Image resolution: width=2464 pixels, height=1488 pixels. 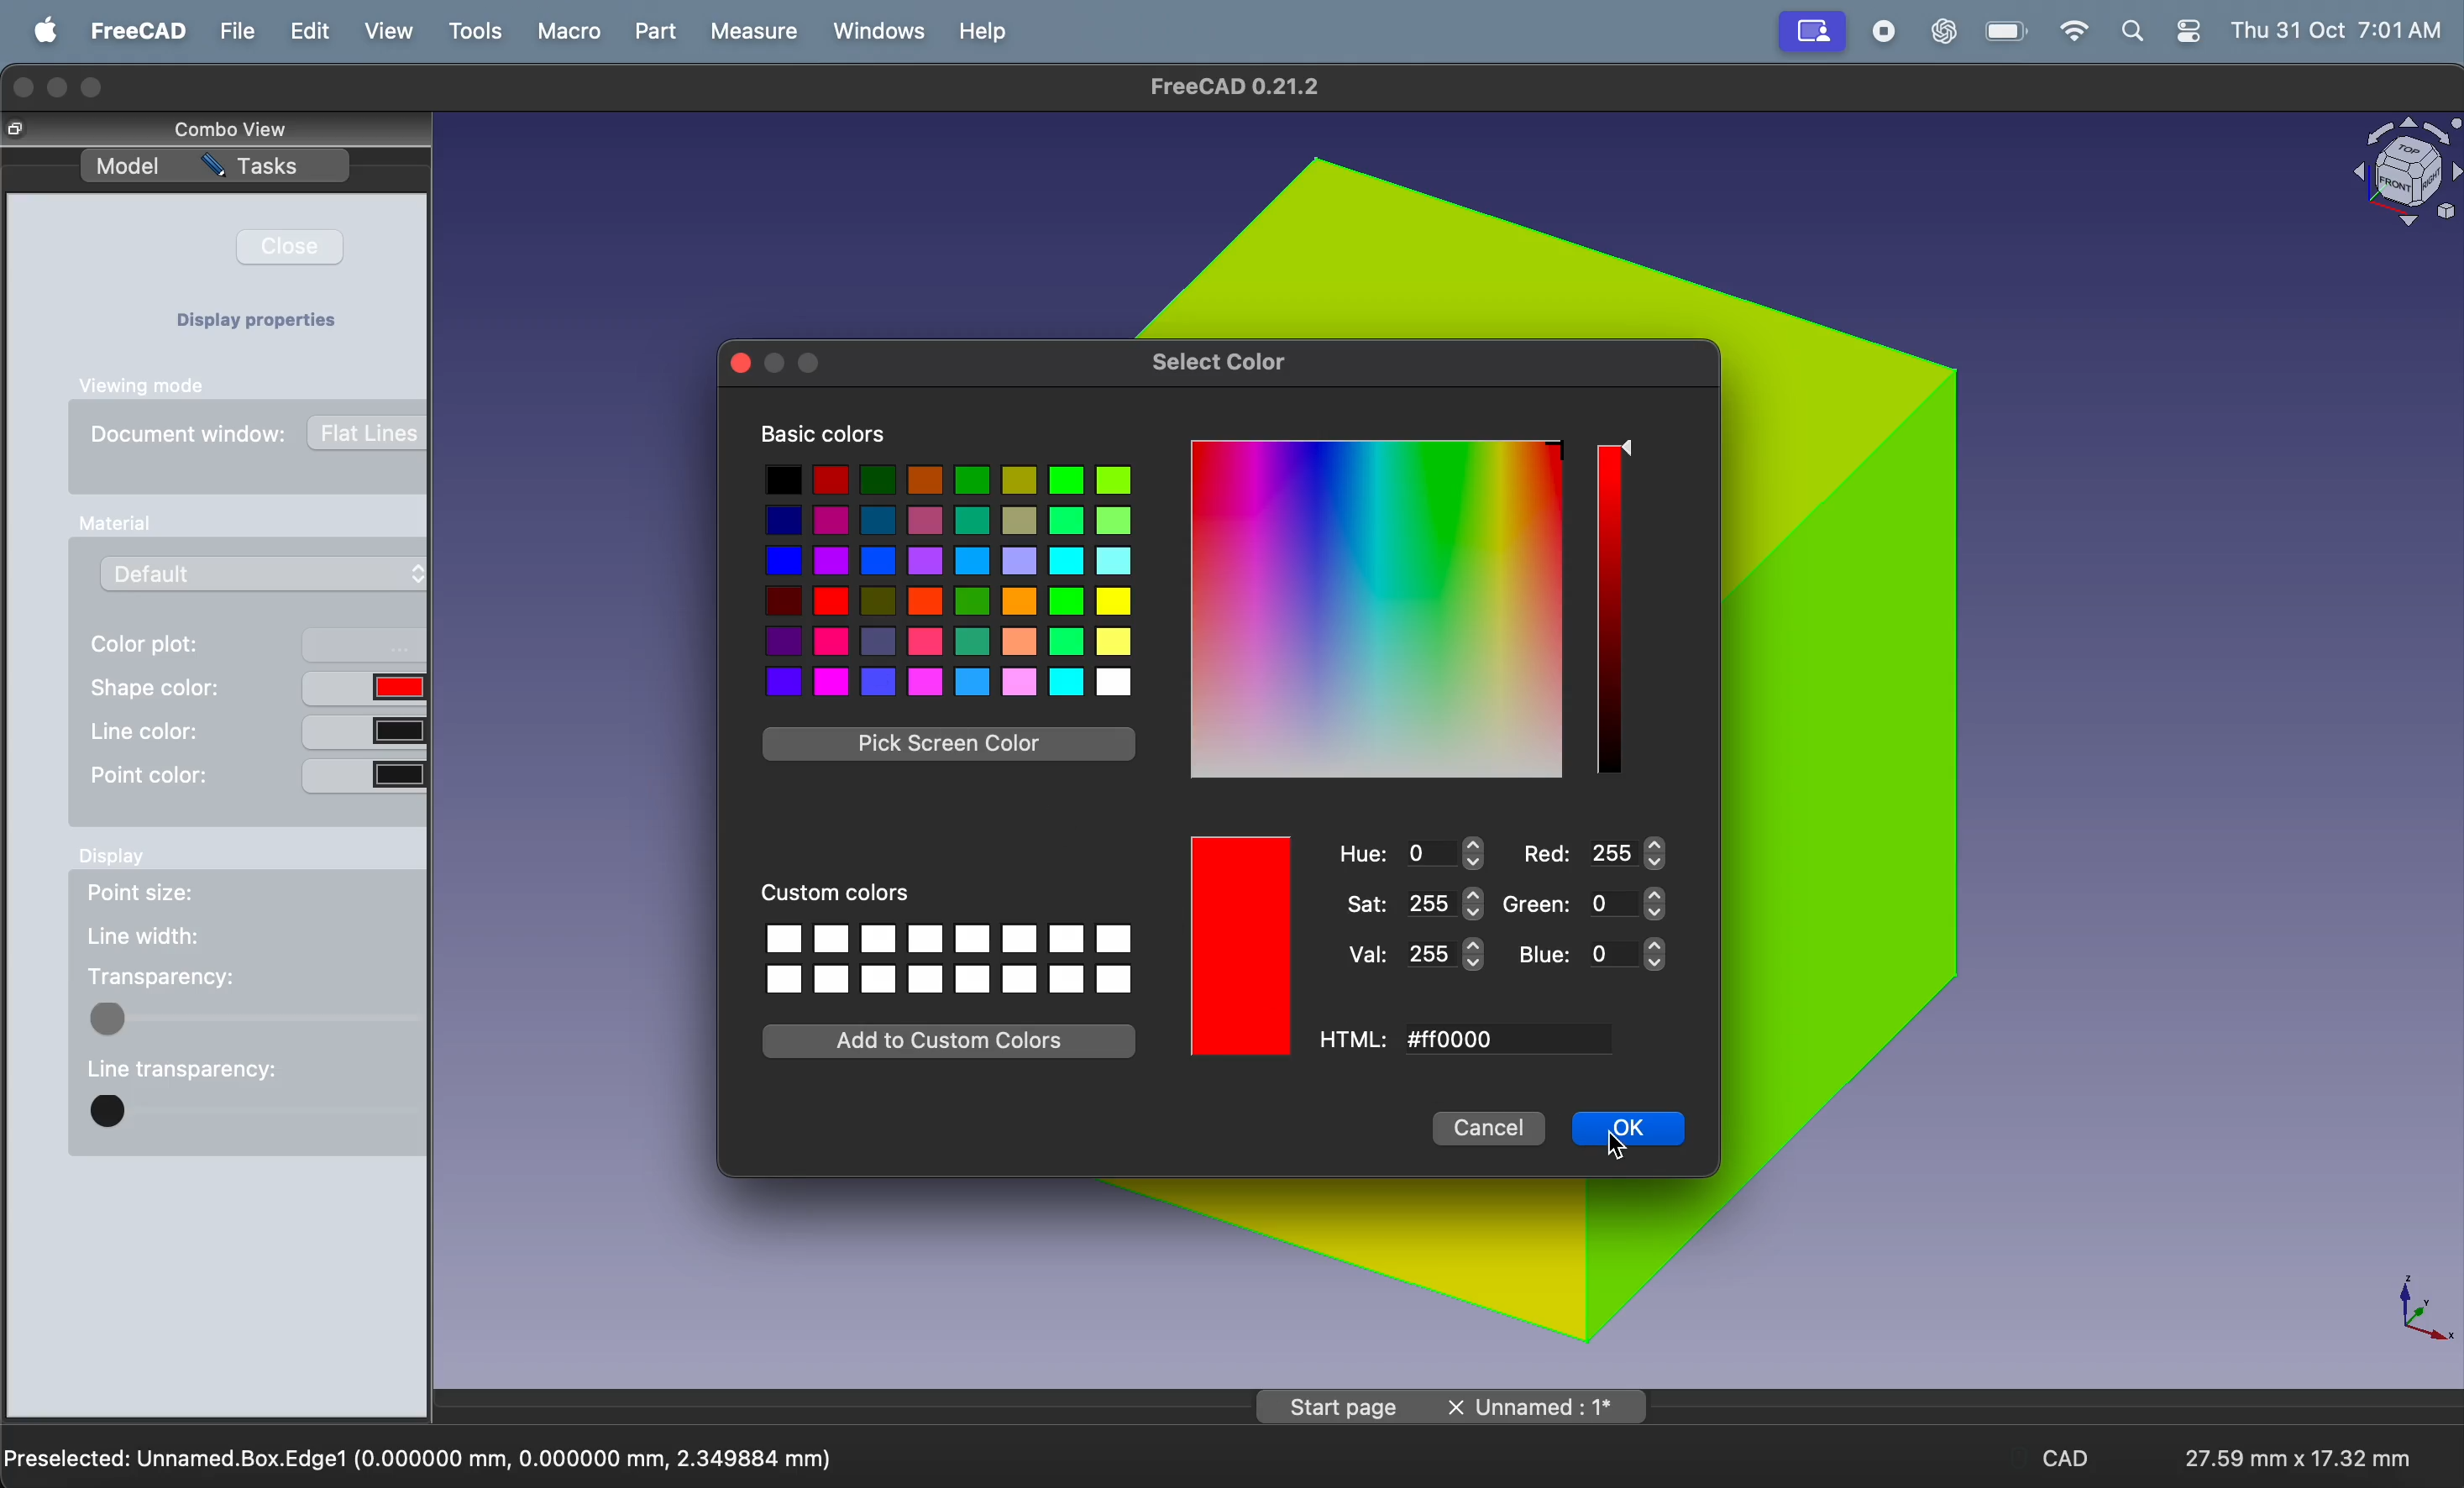 What do you see at coordinates (740, 360) in the screenshot?
I see `close window` at bounding box center [740, 360].